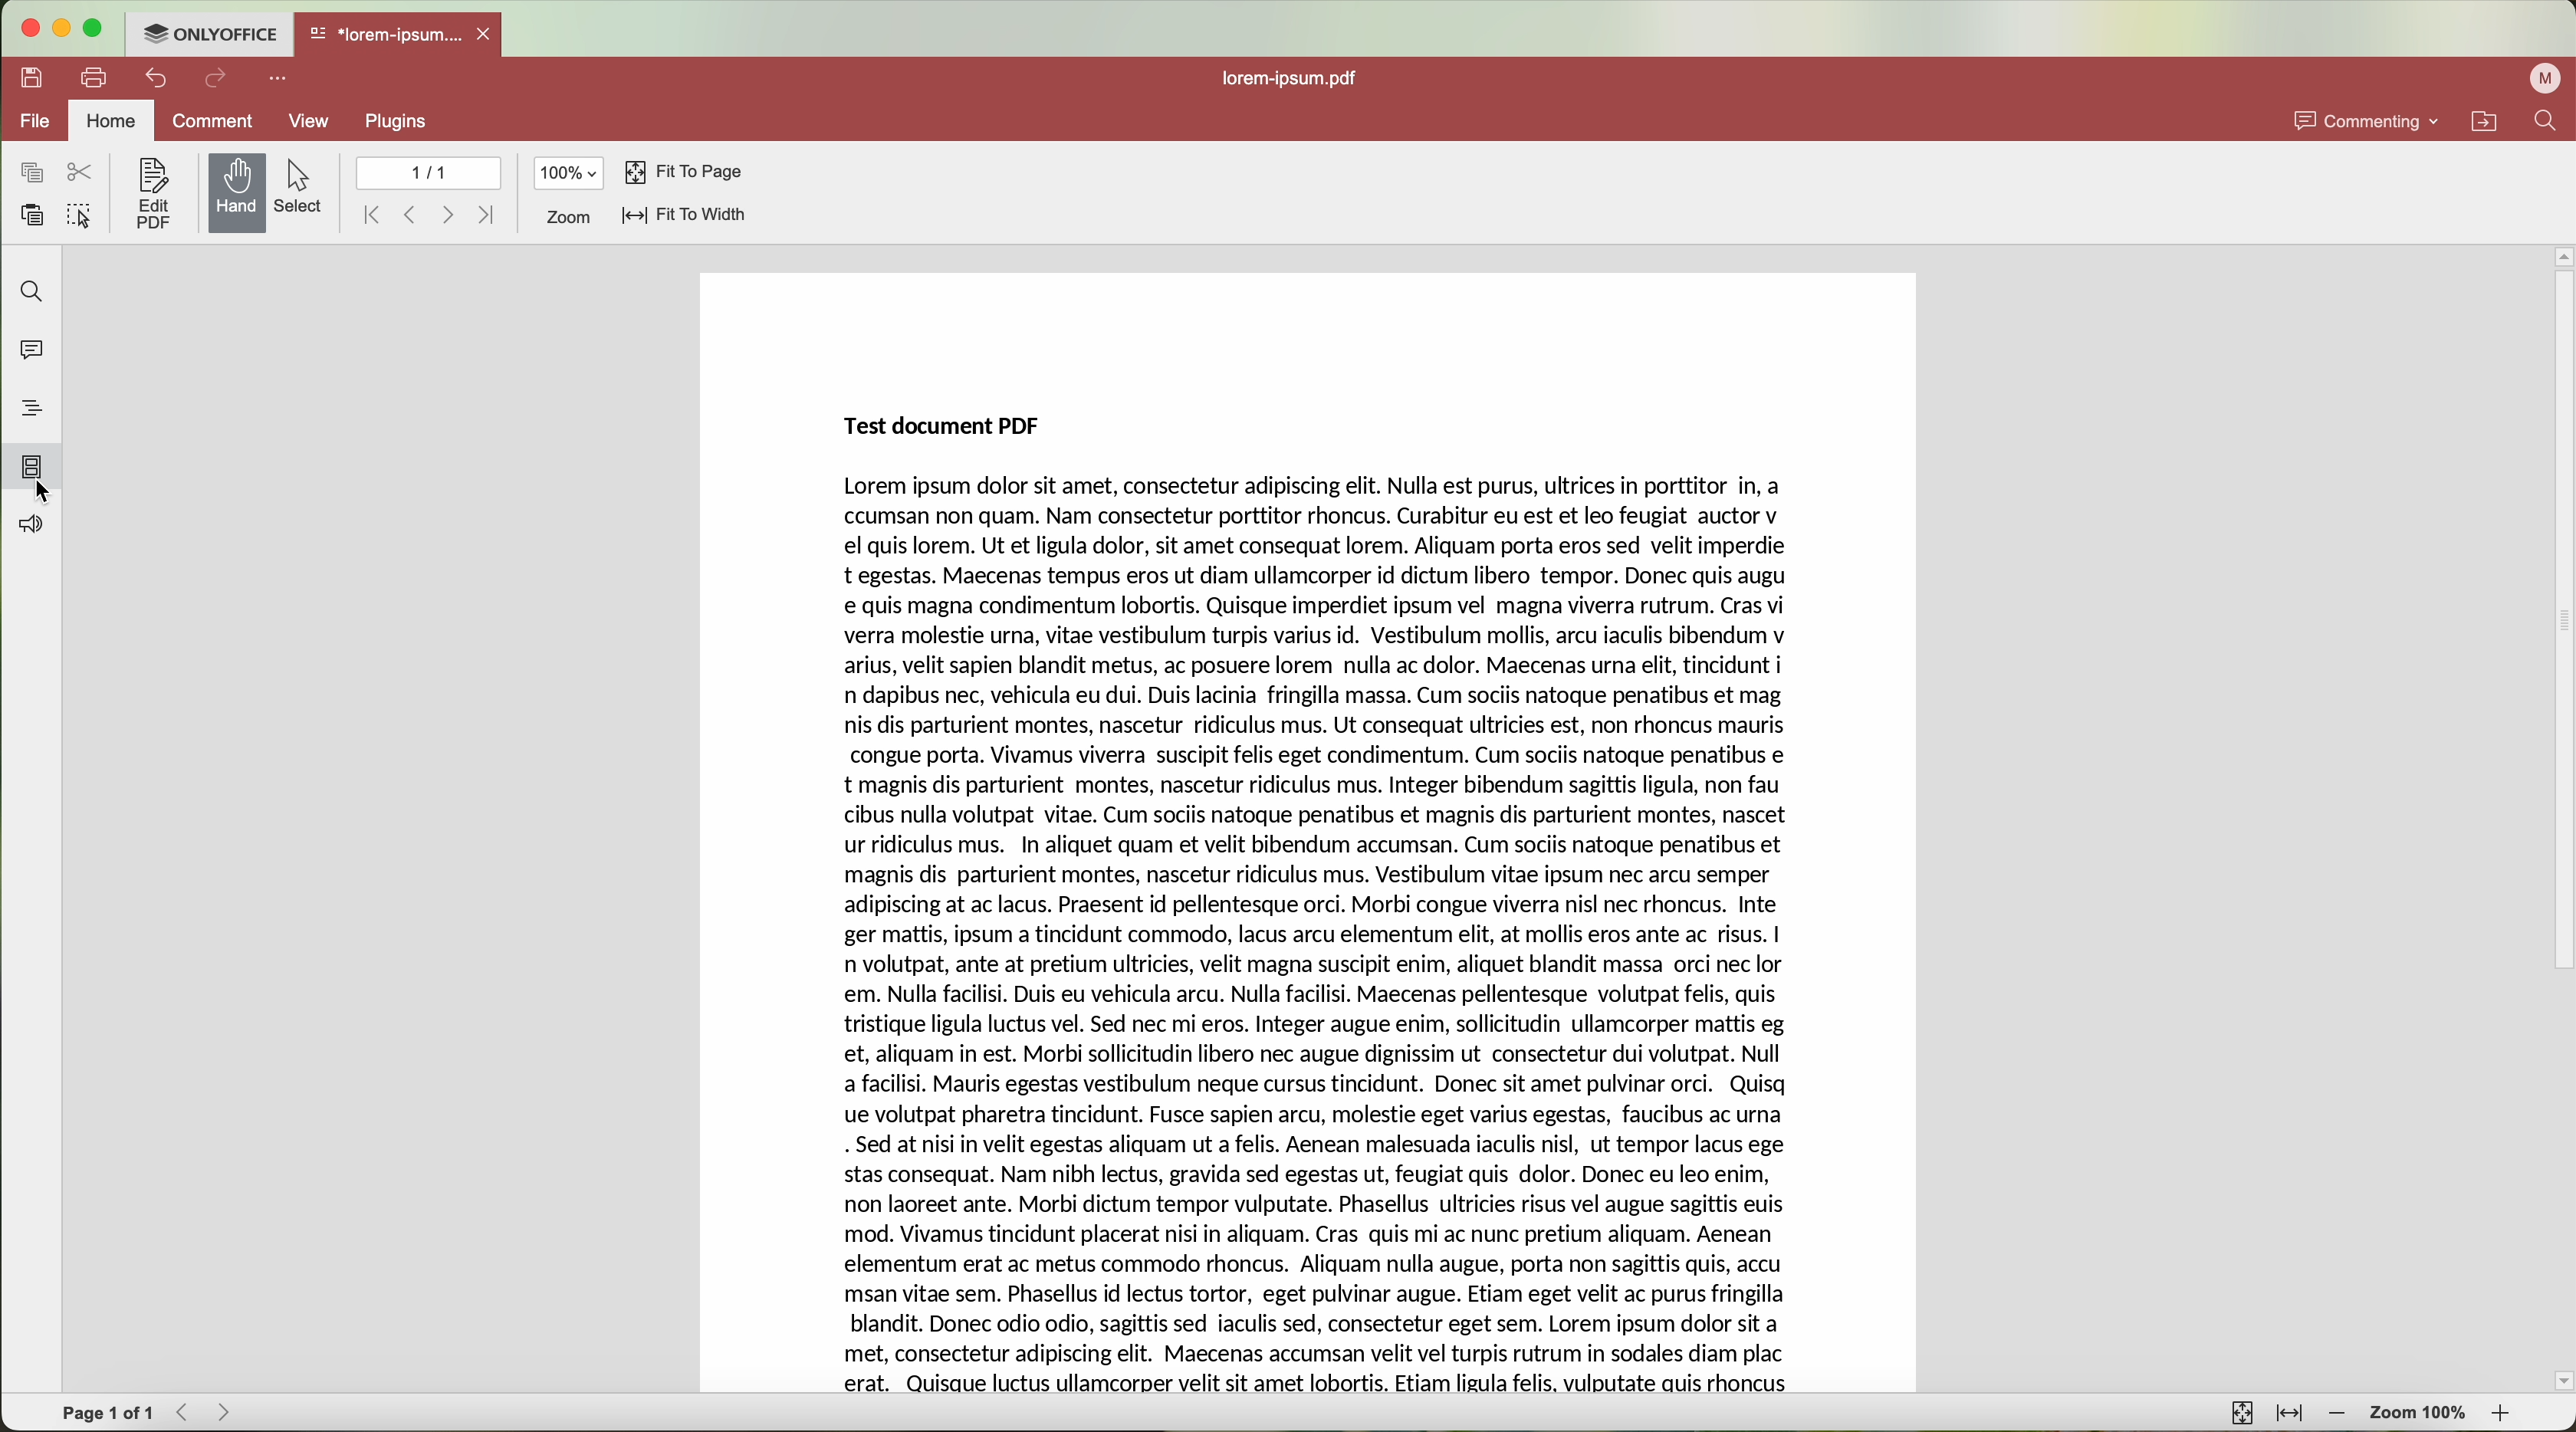 This screenshot has width=2576, height=1432. Describe the element at coordinates (2421, 1413) in the screenshot. I see `zoom 100%` at that location.